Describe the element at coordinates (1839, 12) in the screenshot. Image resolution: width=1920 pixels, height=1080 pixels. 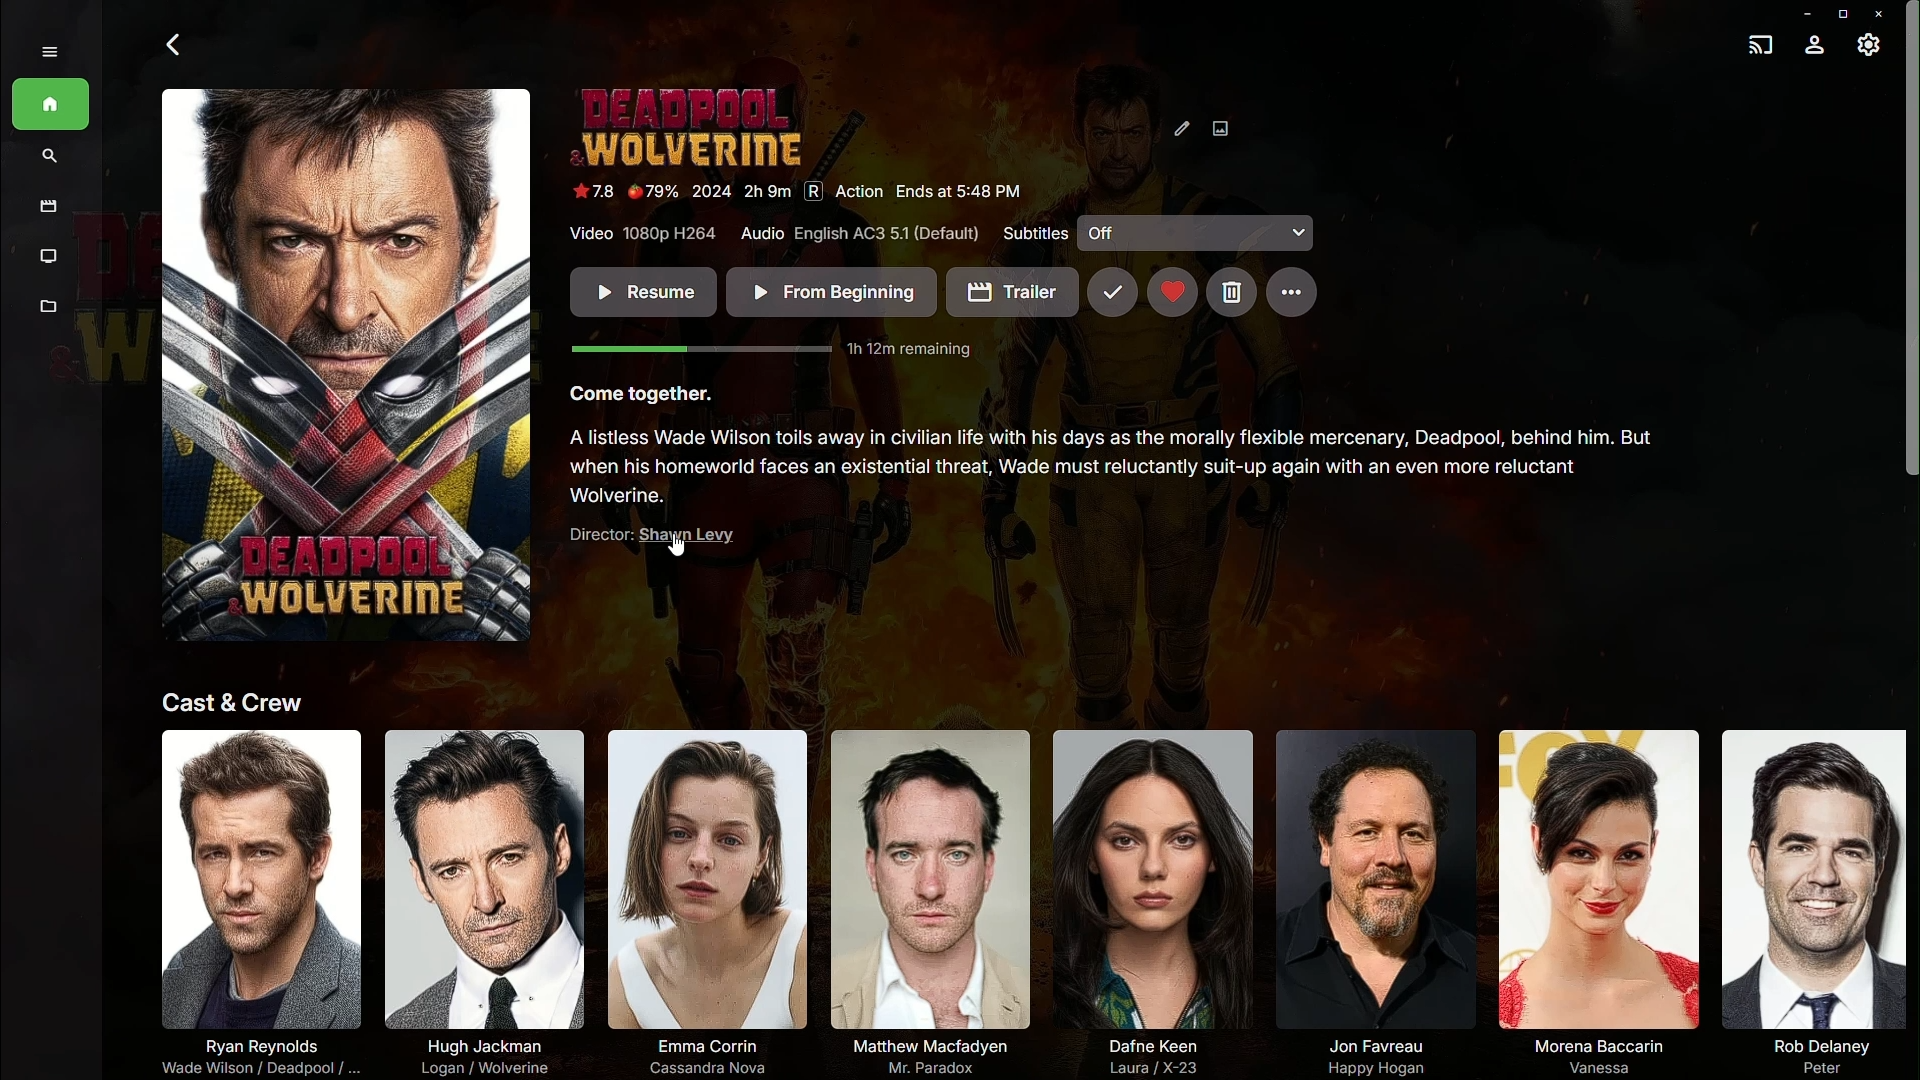
I see `Restore` at that location.